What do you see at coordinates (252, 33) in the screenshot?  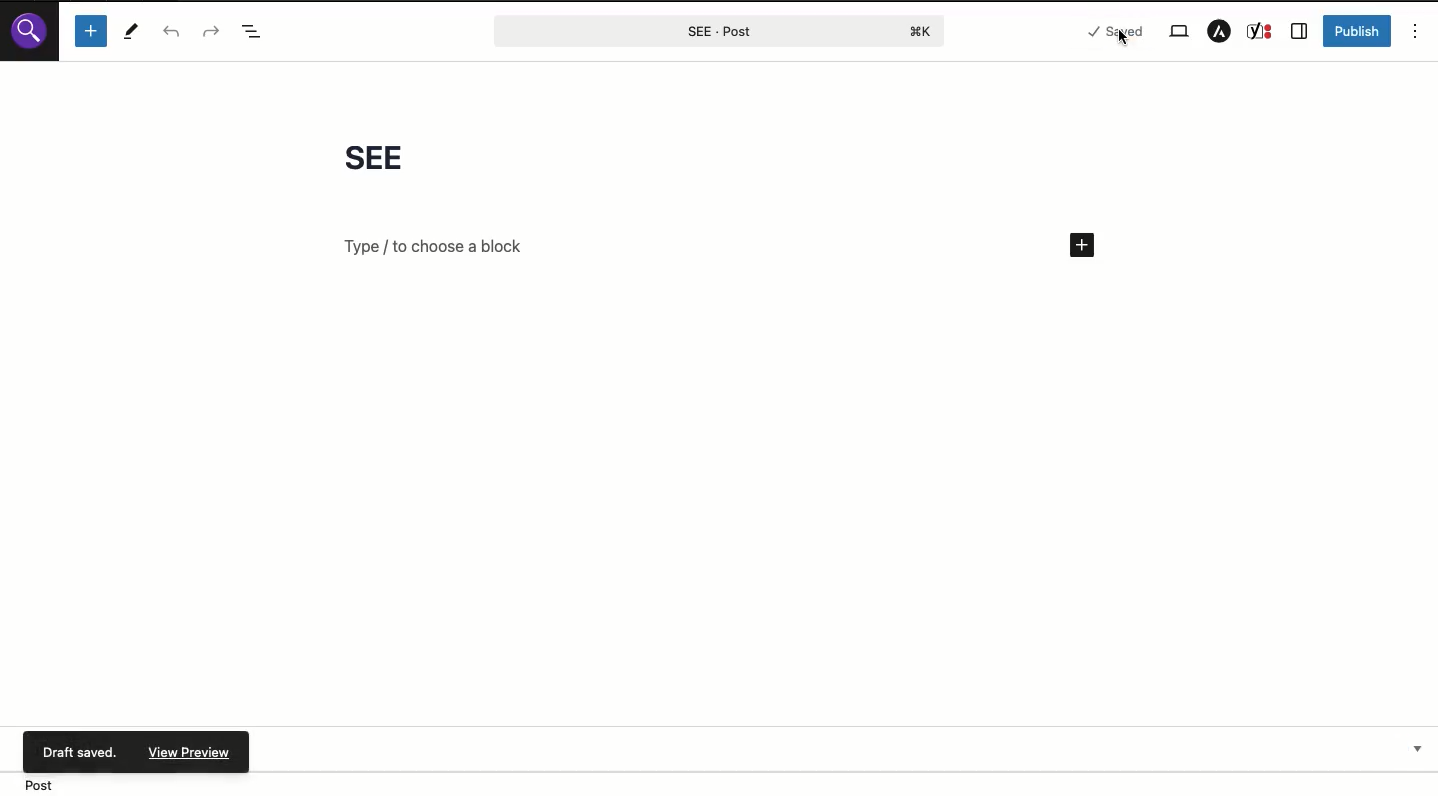 I see `Doc overview` at bounding box center [252, 33].